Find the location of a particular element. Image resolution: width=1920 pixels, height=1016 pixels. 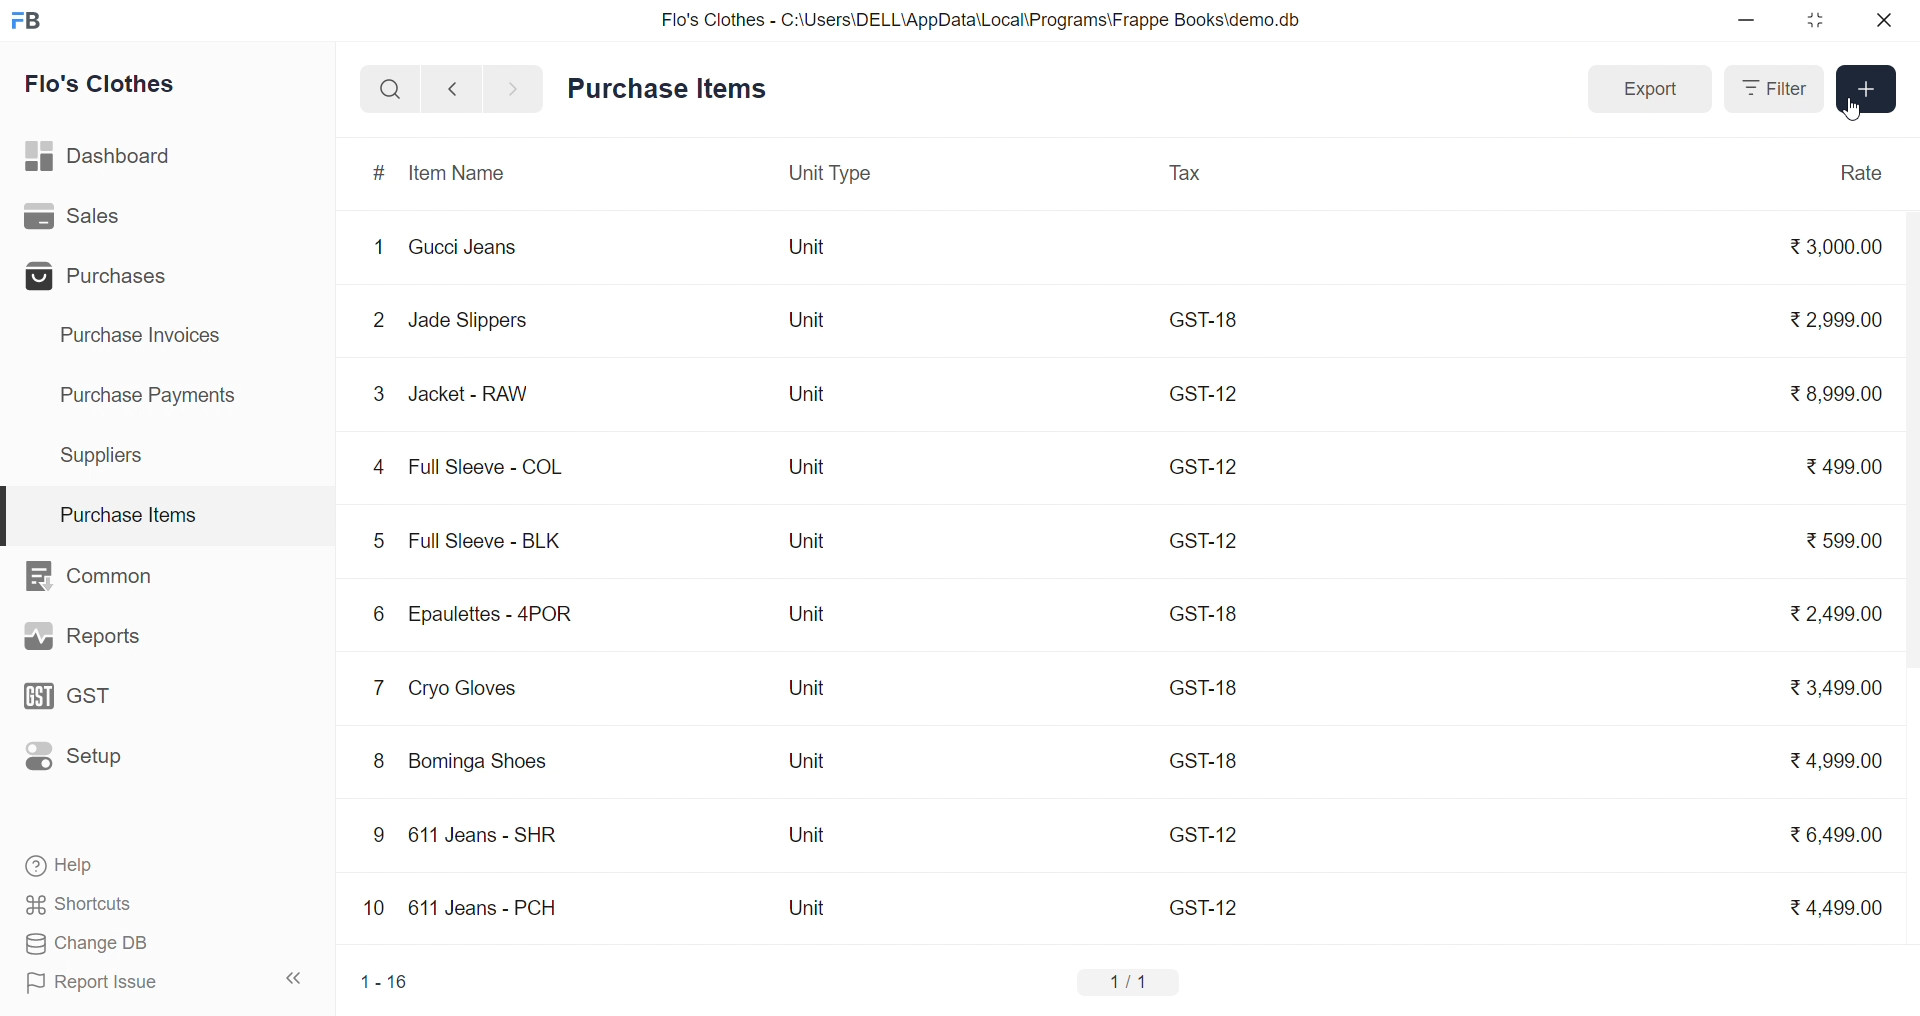

Unit Type is located at coordinates (829, 176).